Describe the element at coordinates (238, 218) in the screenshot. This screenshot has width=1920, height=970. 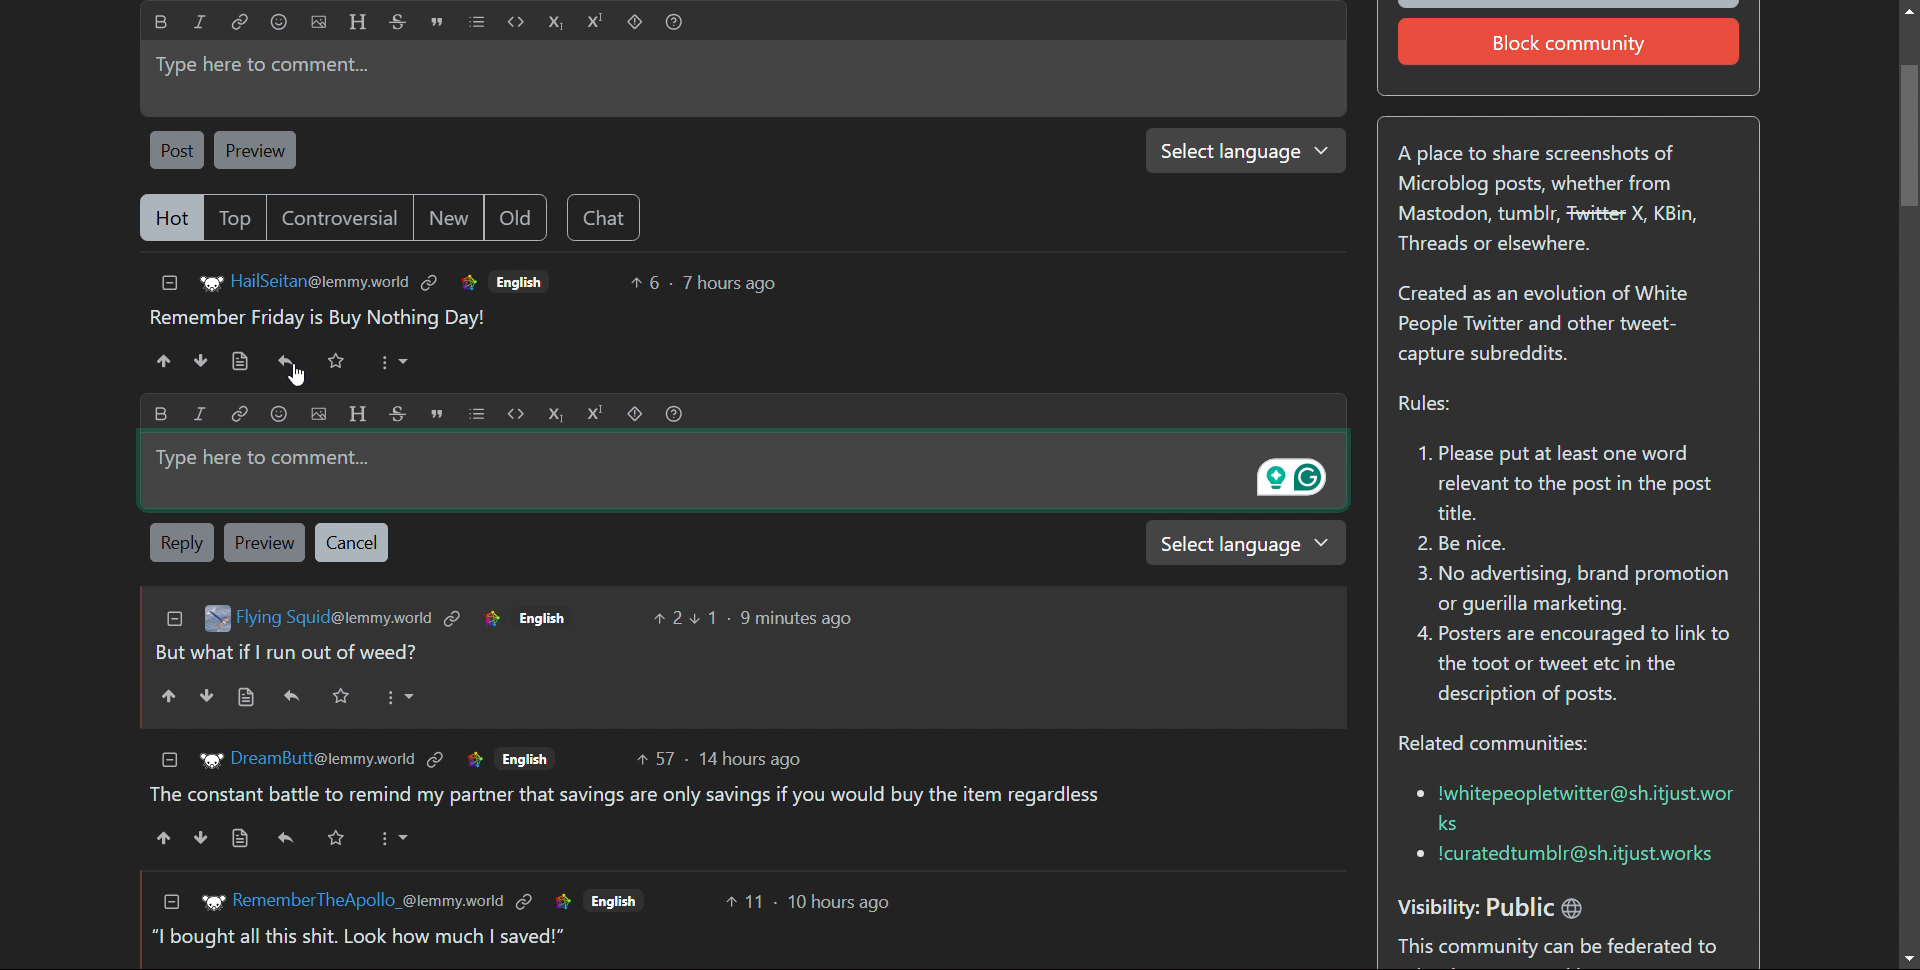
I see `top` at that location.